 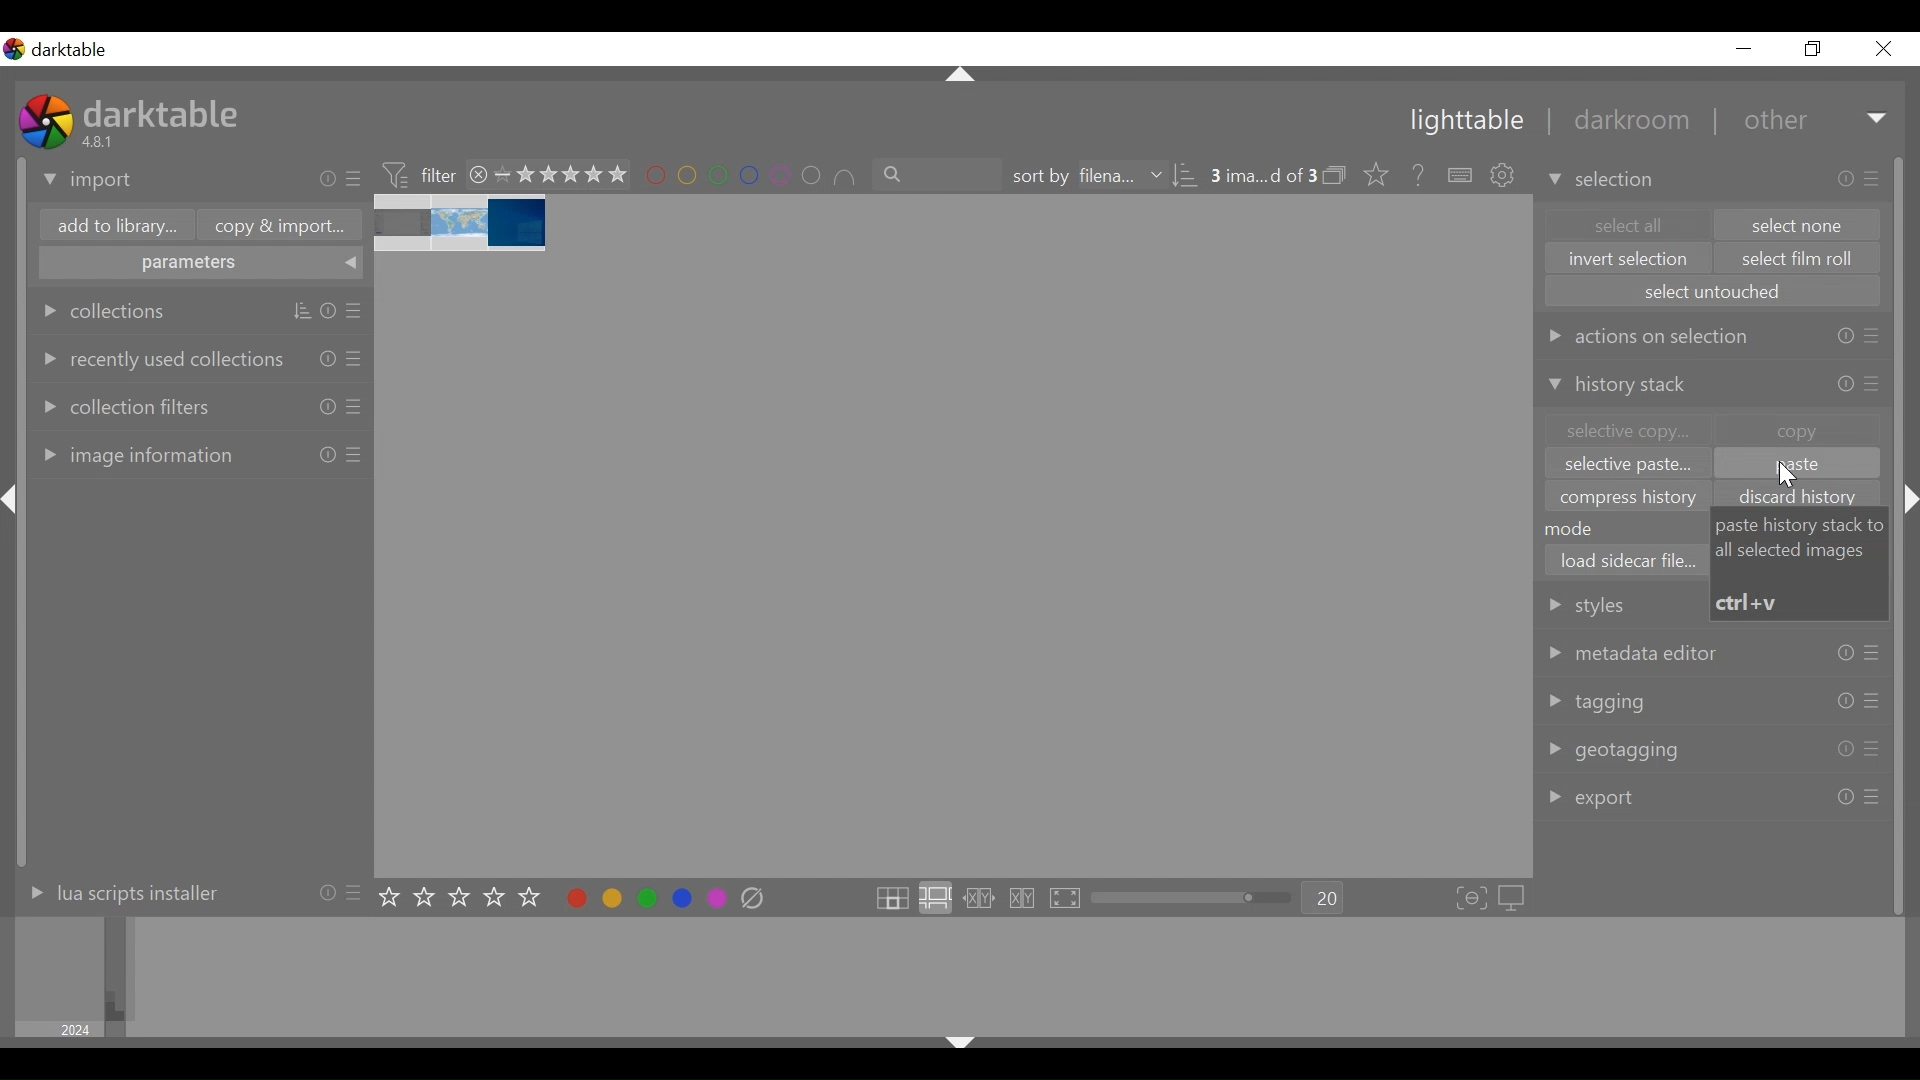 I want to click on presets, so click(x=356, y=406).